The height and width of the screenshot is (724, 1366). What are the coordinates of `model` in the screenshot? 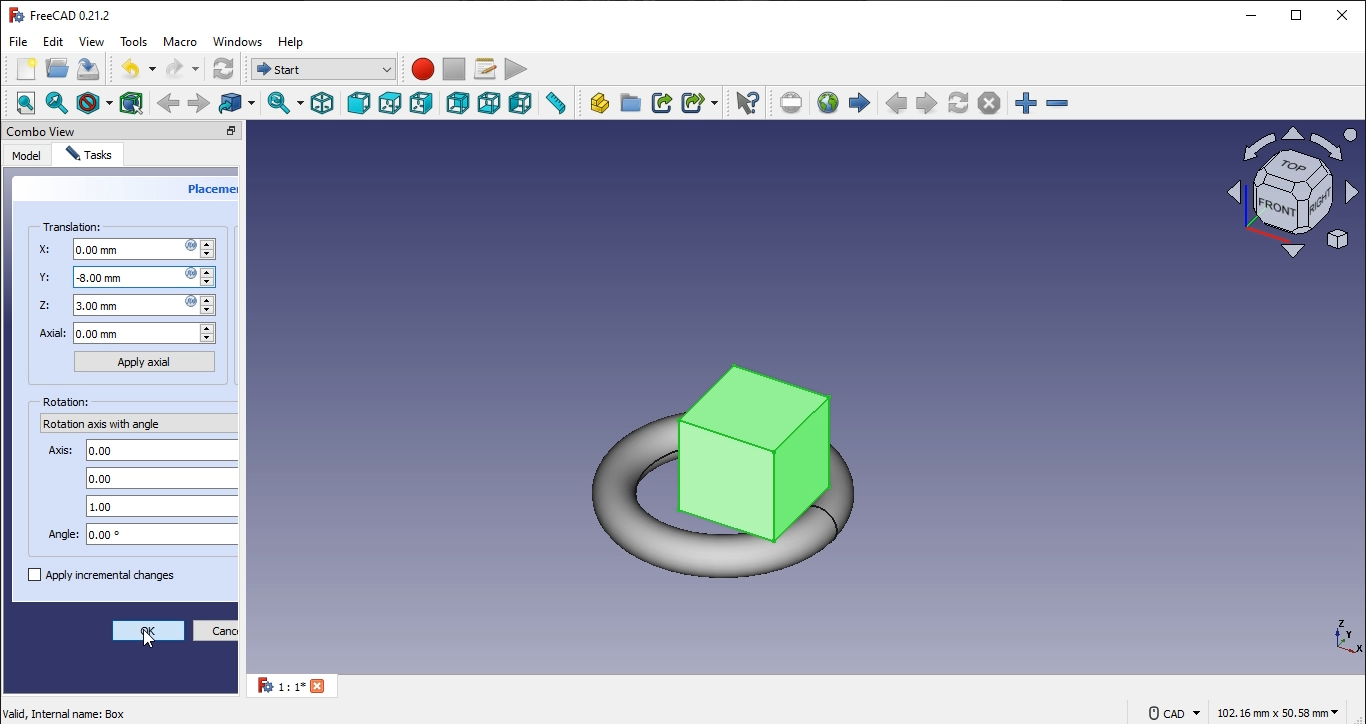 It's located at (26, 154).